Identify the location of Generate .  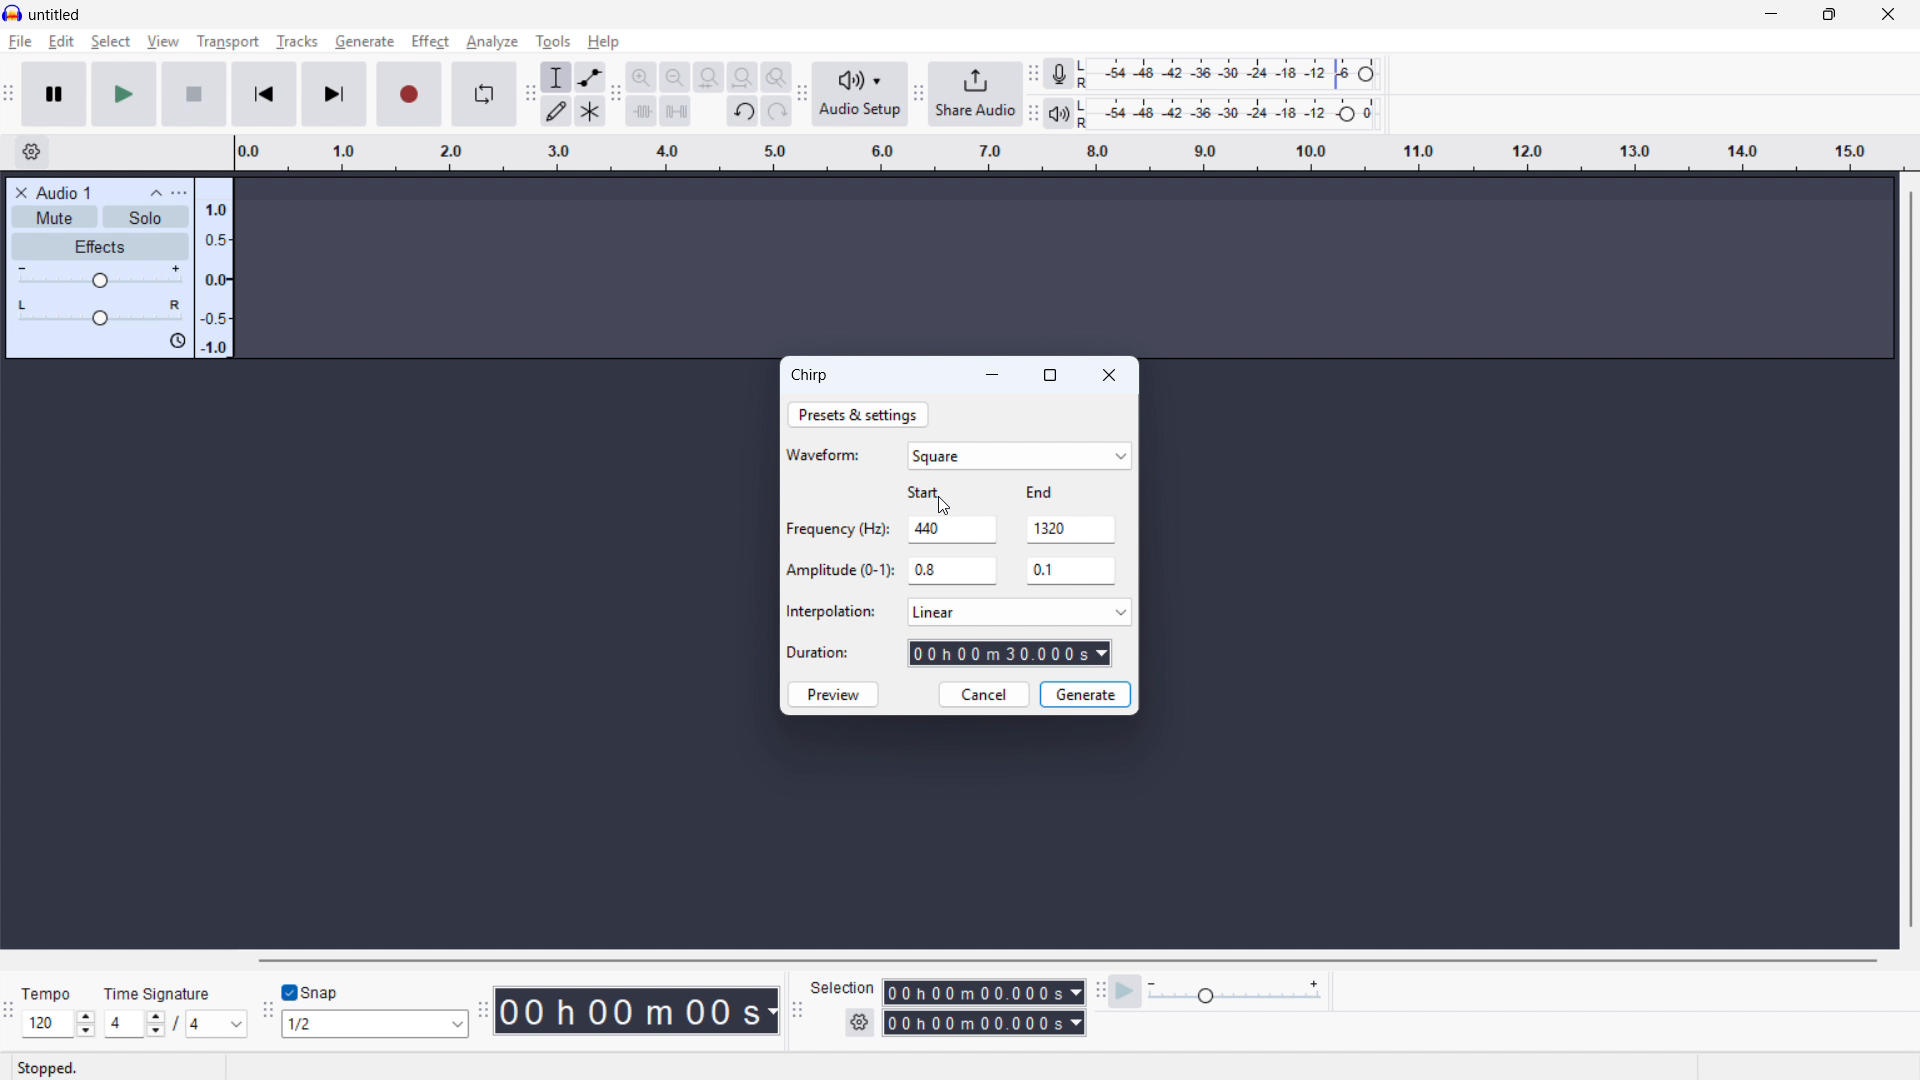
(1085, 695).